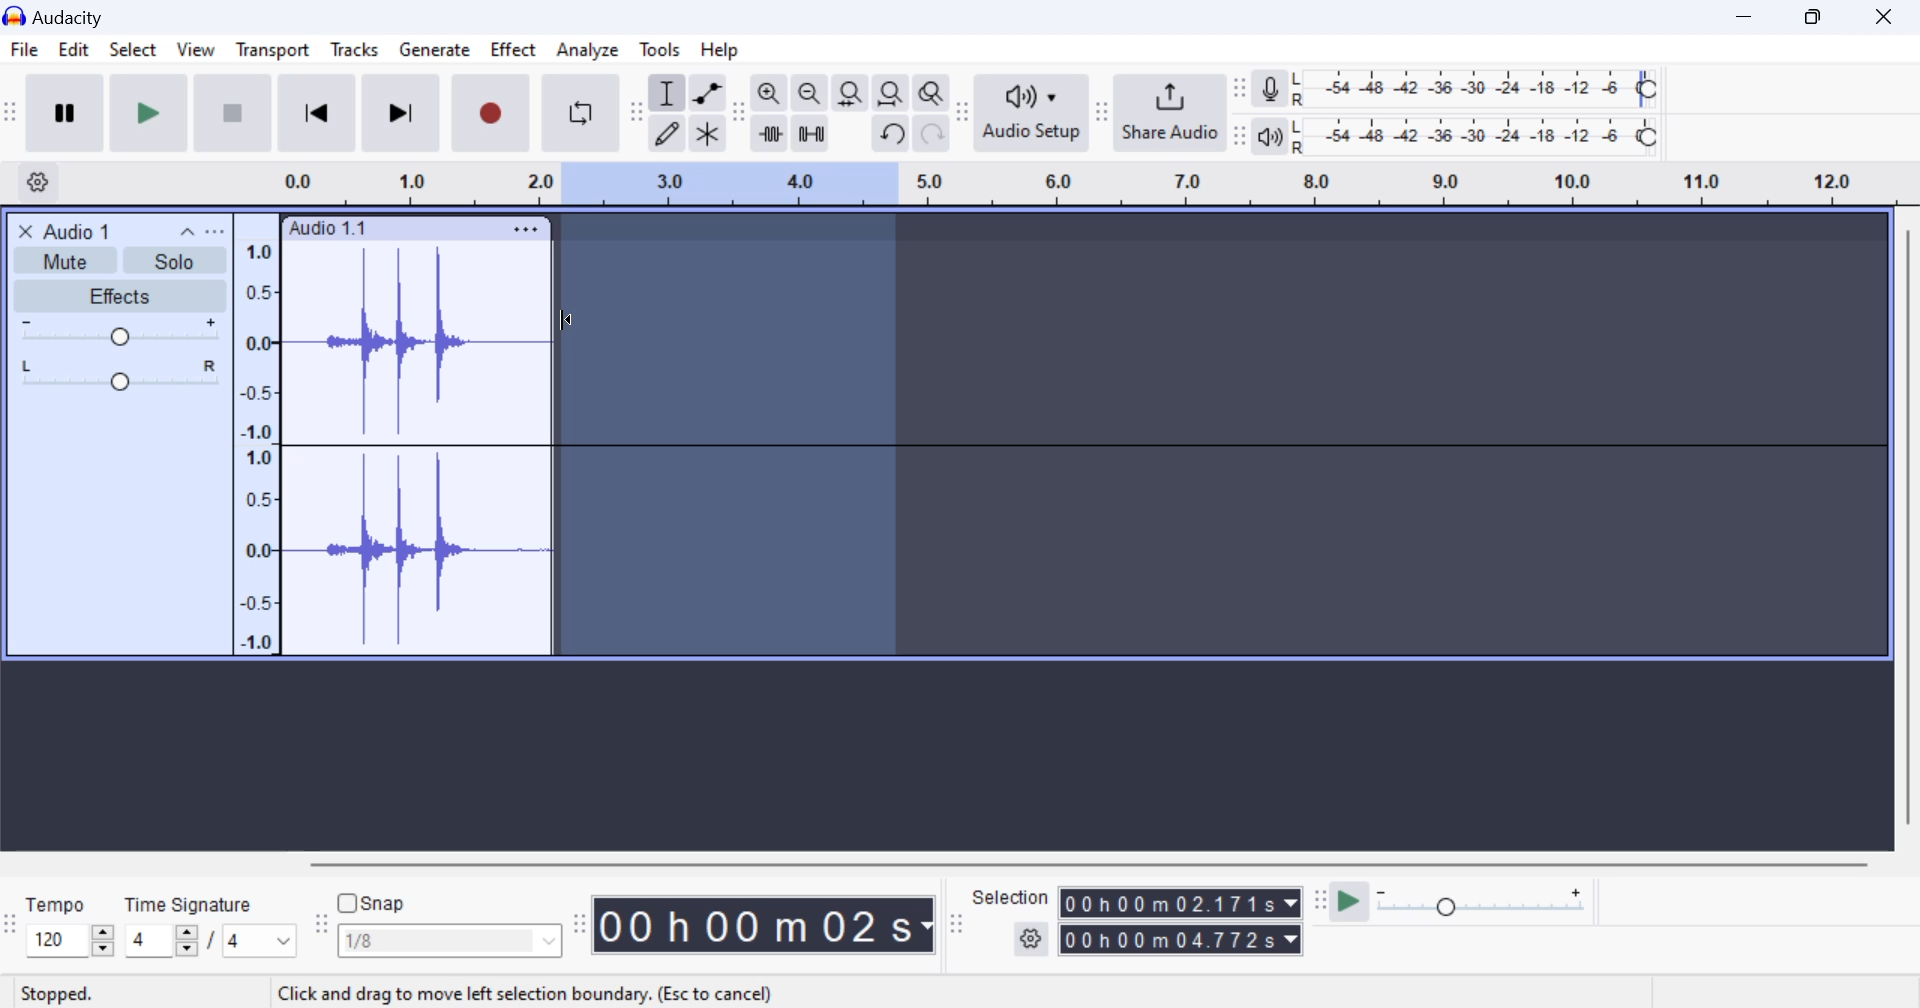  I want to click on Audio Clip, so click(415, 449).